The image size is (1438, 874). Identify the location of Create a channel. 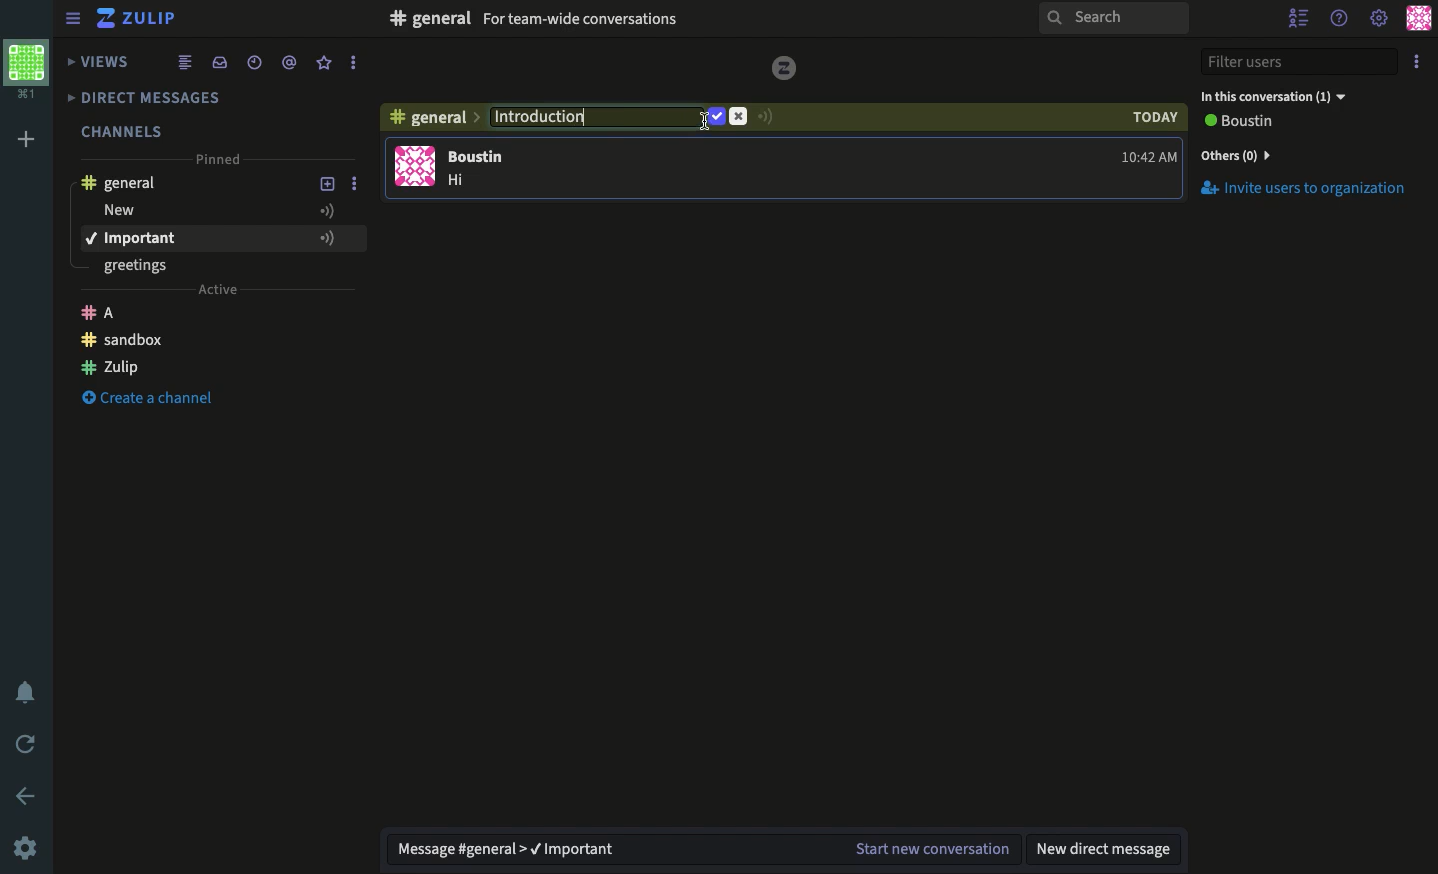
(148, 342).